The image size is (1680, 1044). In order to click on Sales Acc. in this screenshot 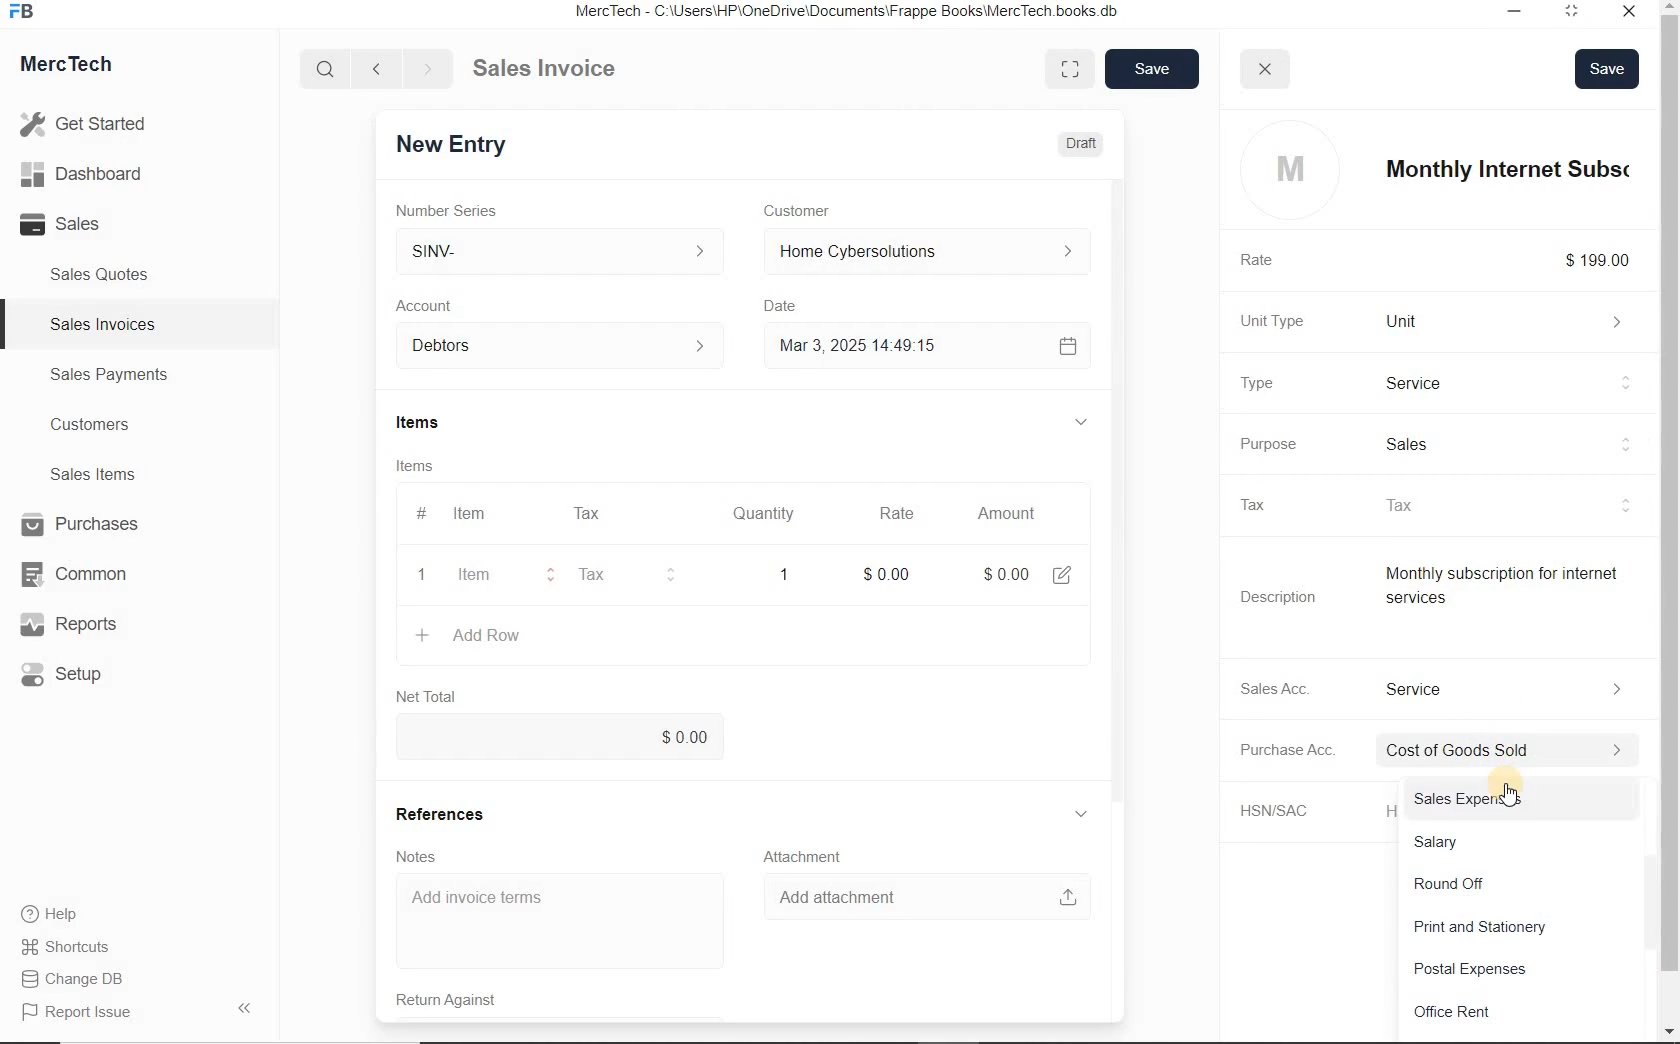, I will do `click(1290, 688)`.